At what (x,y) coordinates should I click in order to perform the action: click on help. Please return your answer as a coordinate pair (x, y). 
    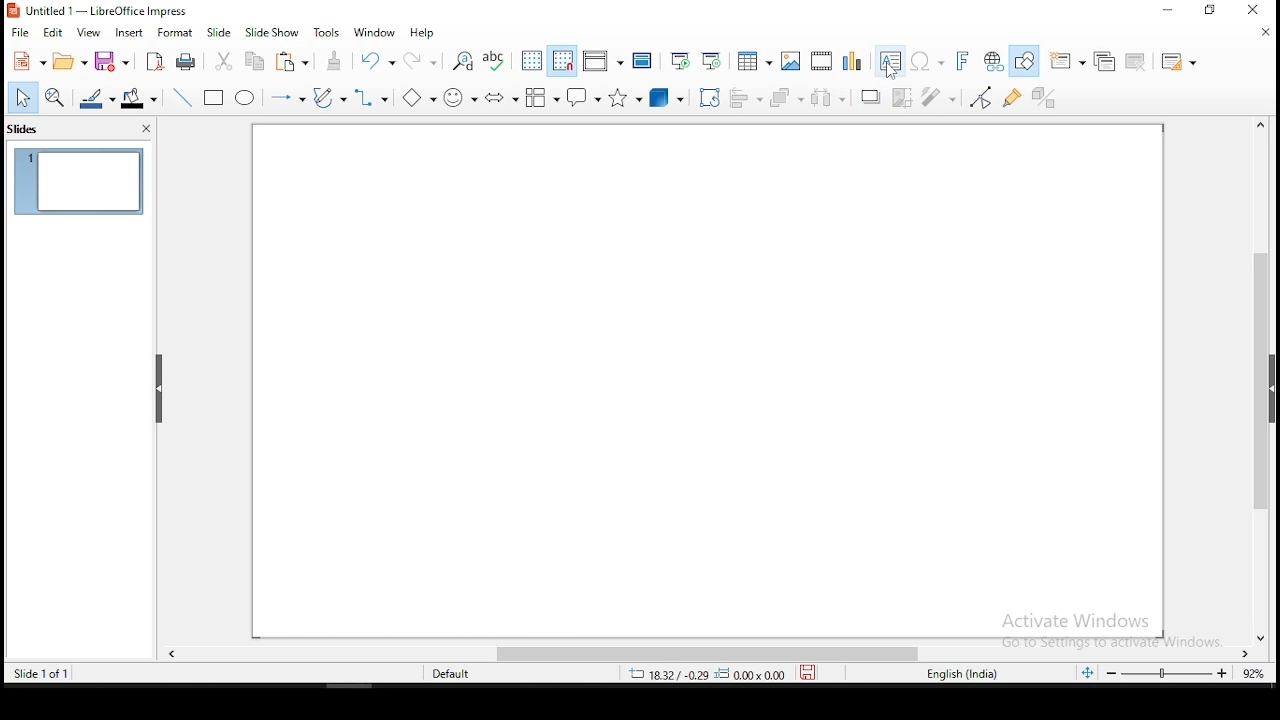
    Looking at the image, I should click on (423, 33).